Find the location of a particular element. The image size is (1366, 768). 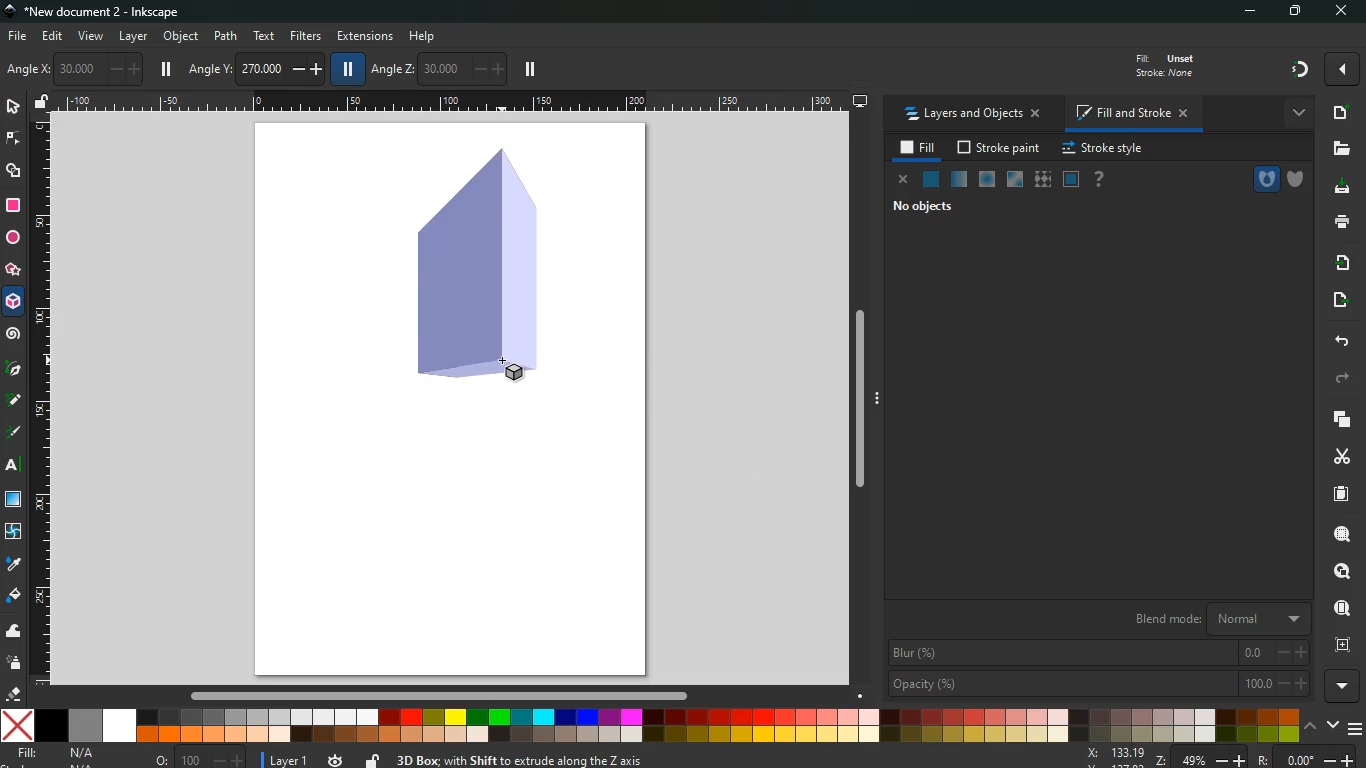

download is located at coordinates (1338, 187).